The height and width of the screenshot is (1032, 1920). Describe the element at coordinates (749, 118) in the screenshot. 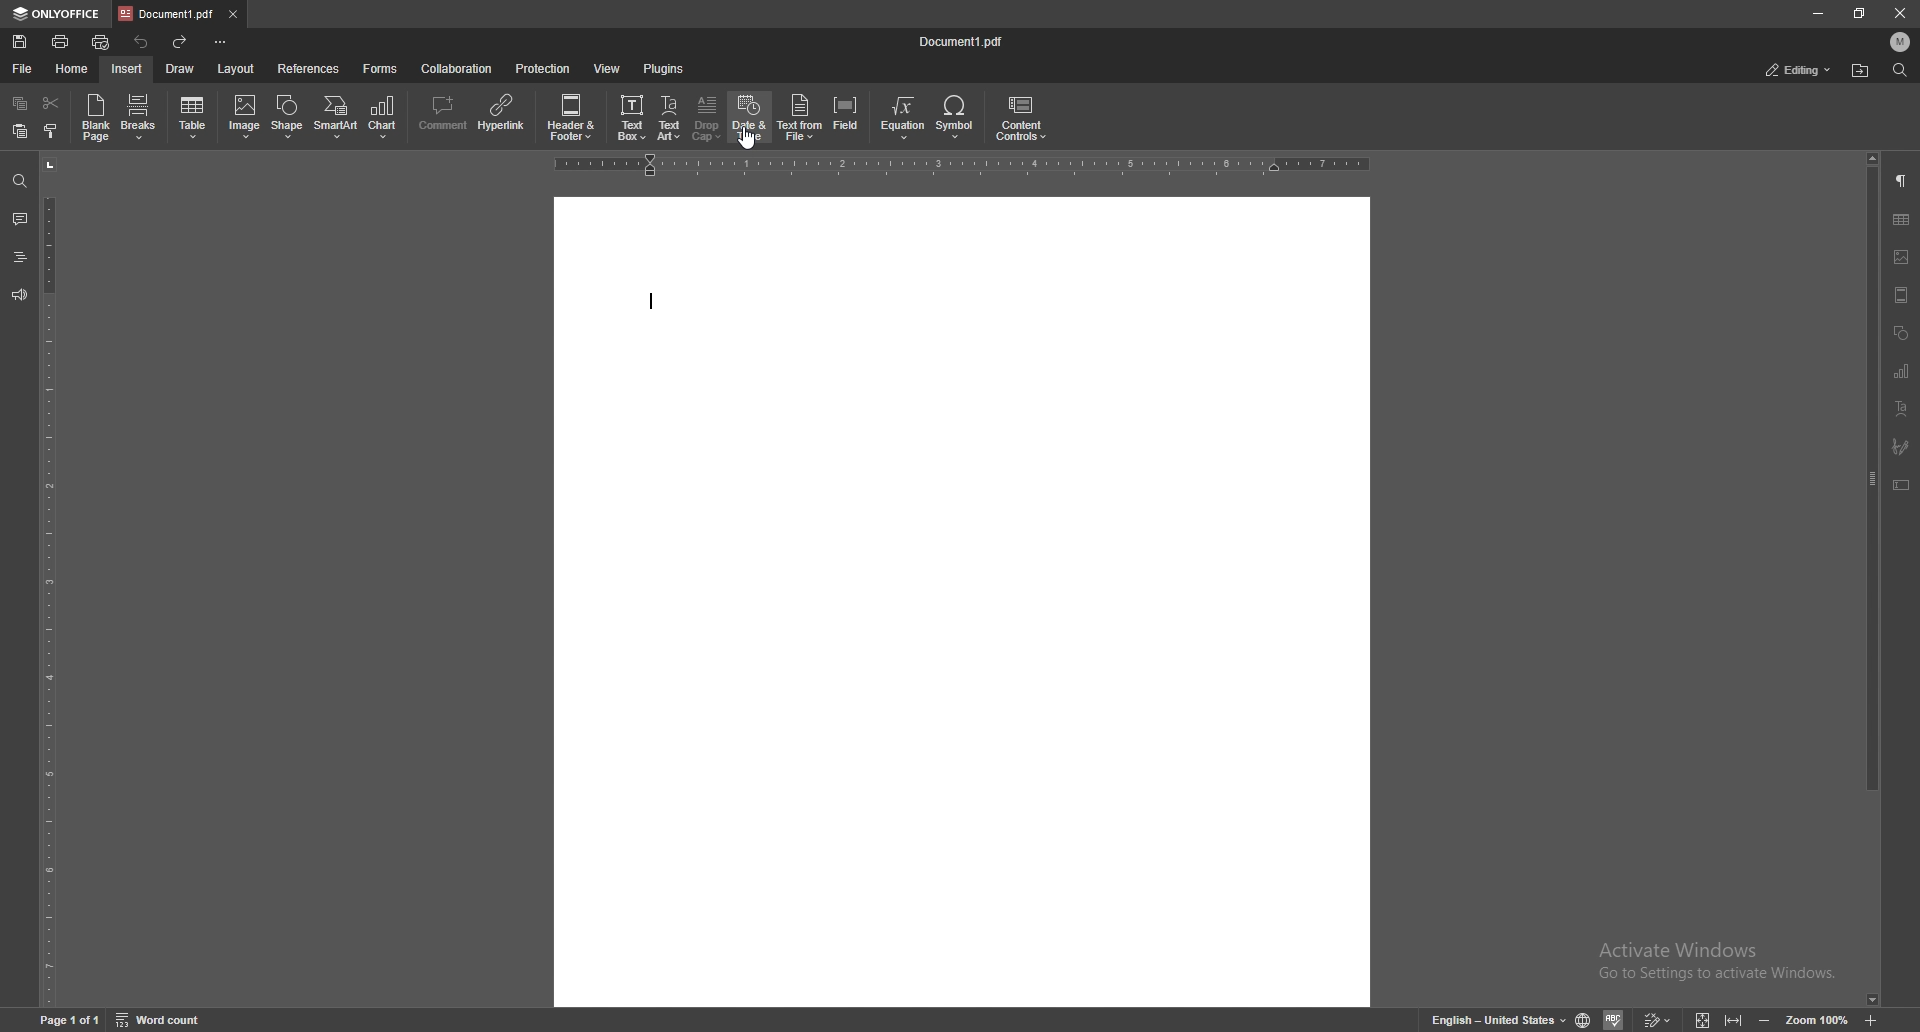

I see `date and time` at that location.